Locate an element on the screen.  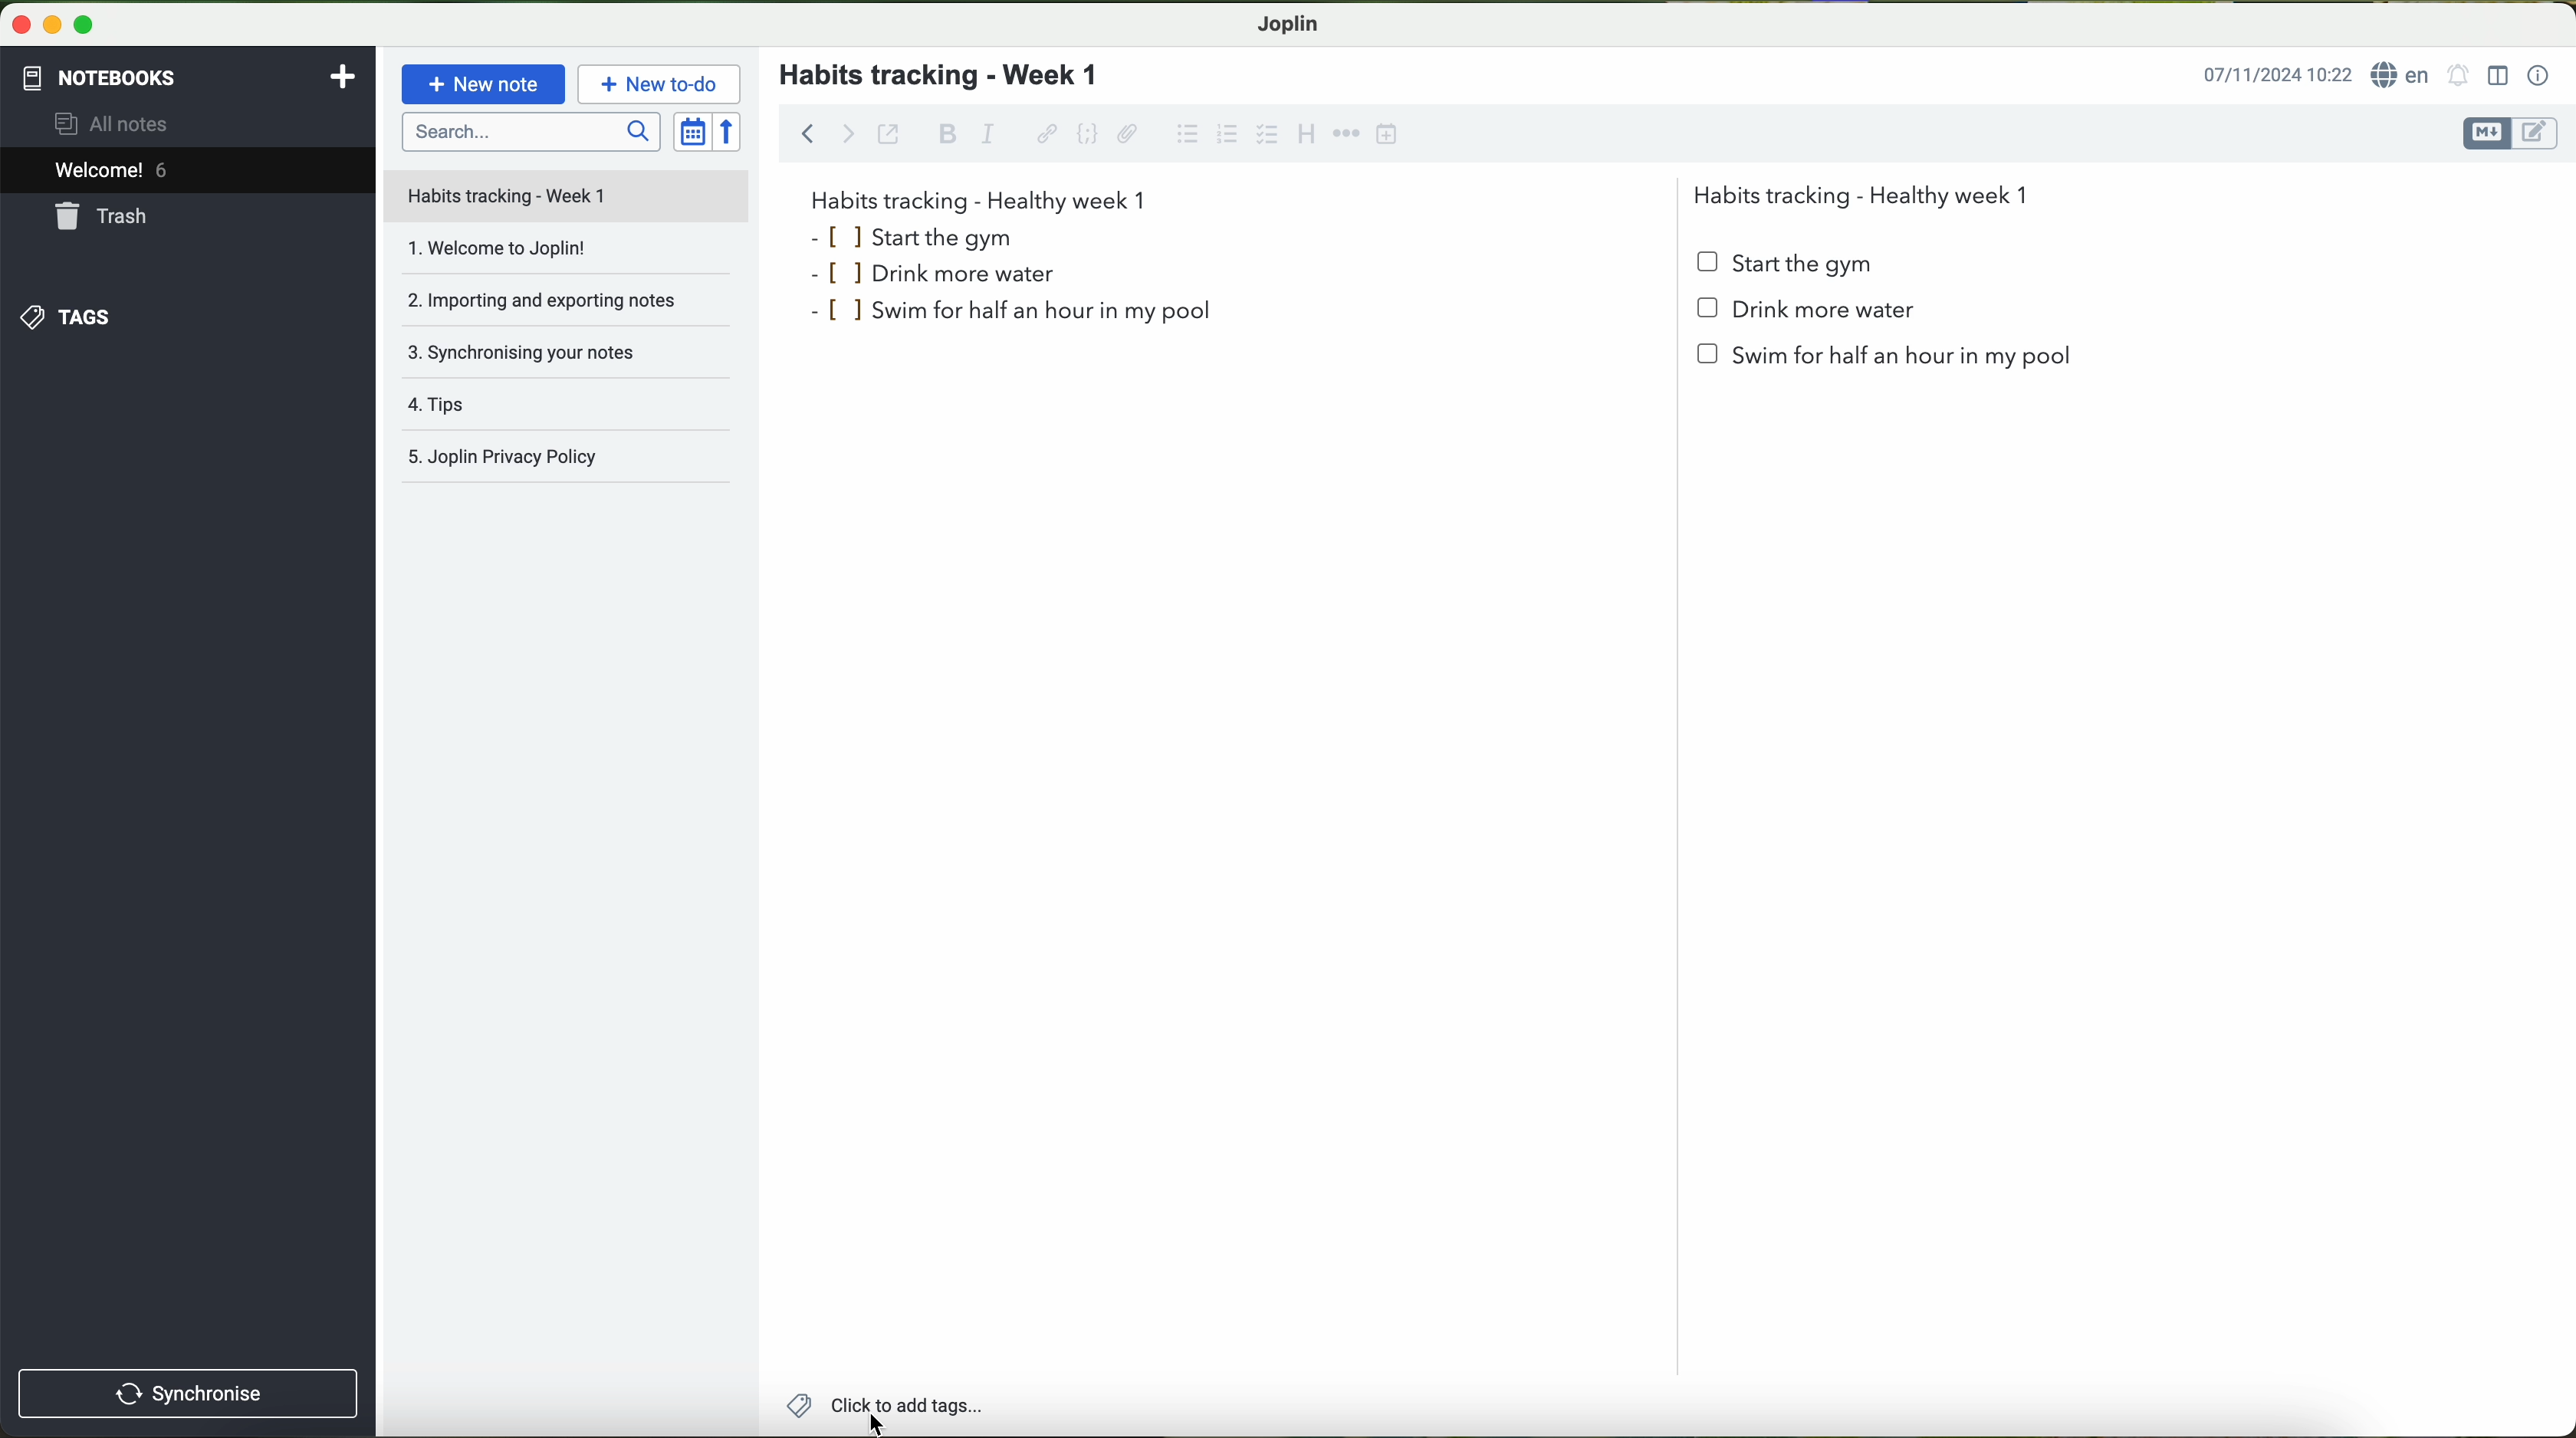
italic is located at coordinates (988, 132).